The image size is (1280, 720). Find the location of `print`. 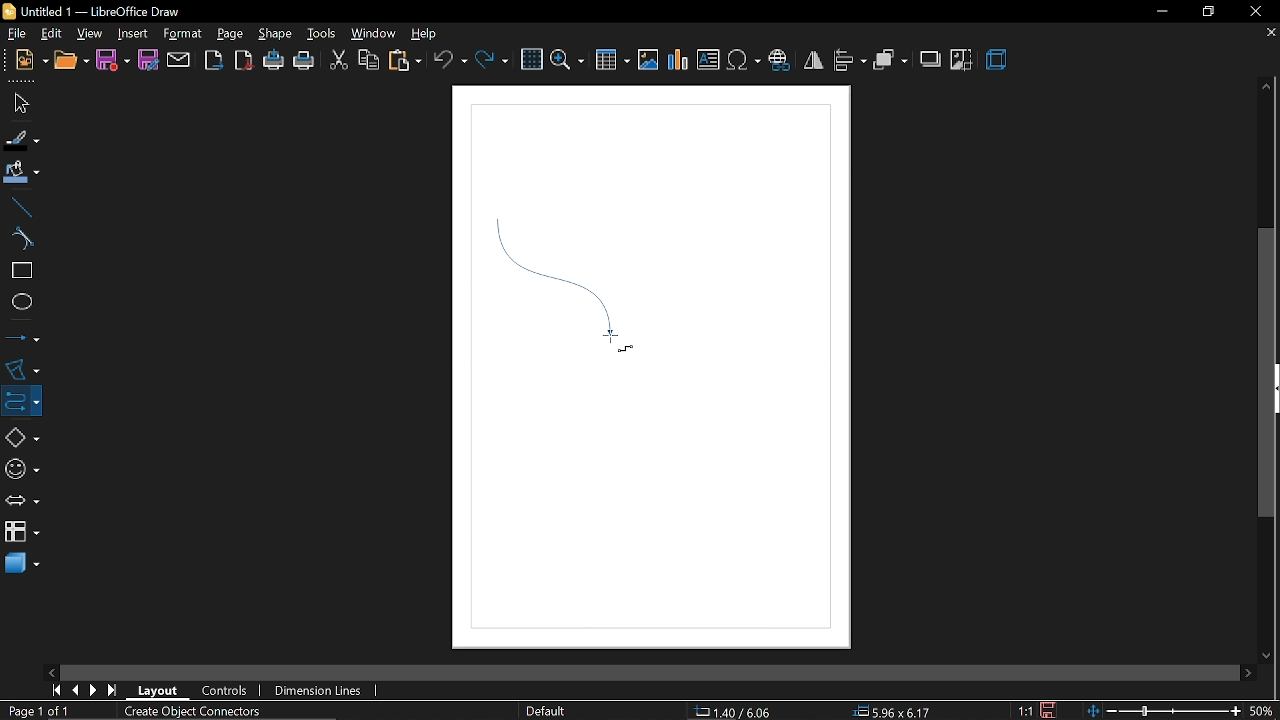

print is located at coordinates (304, 62).